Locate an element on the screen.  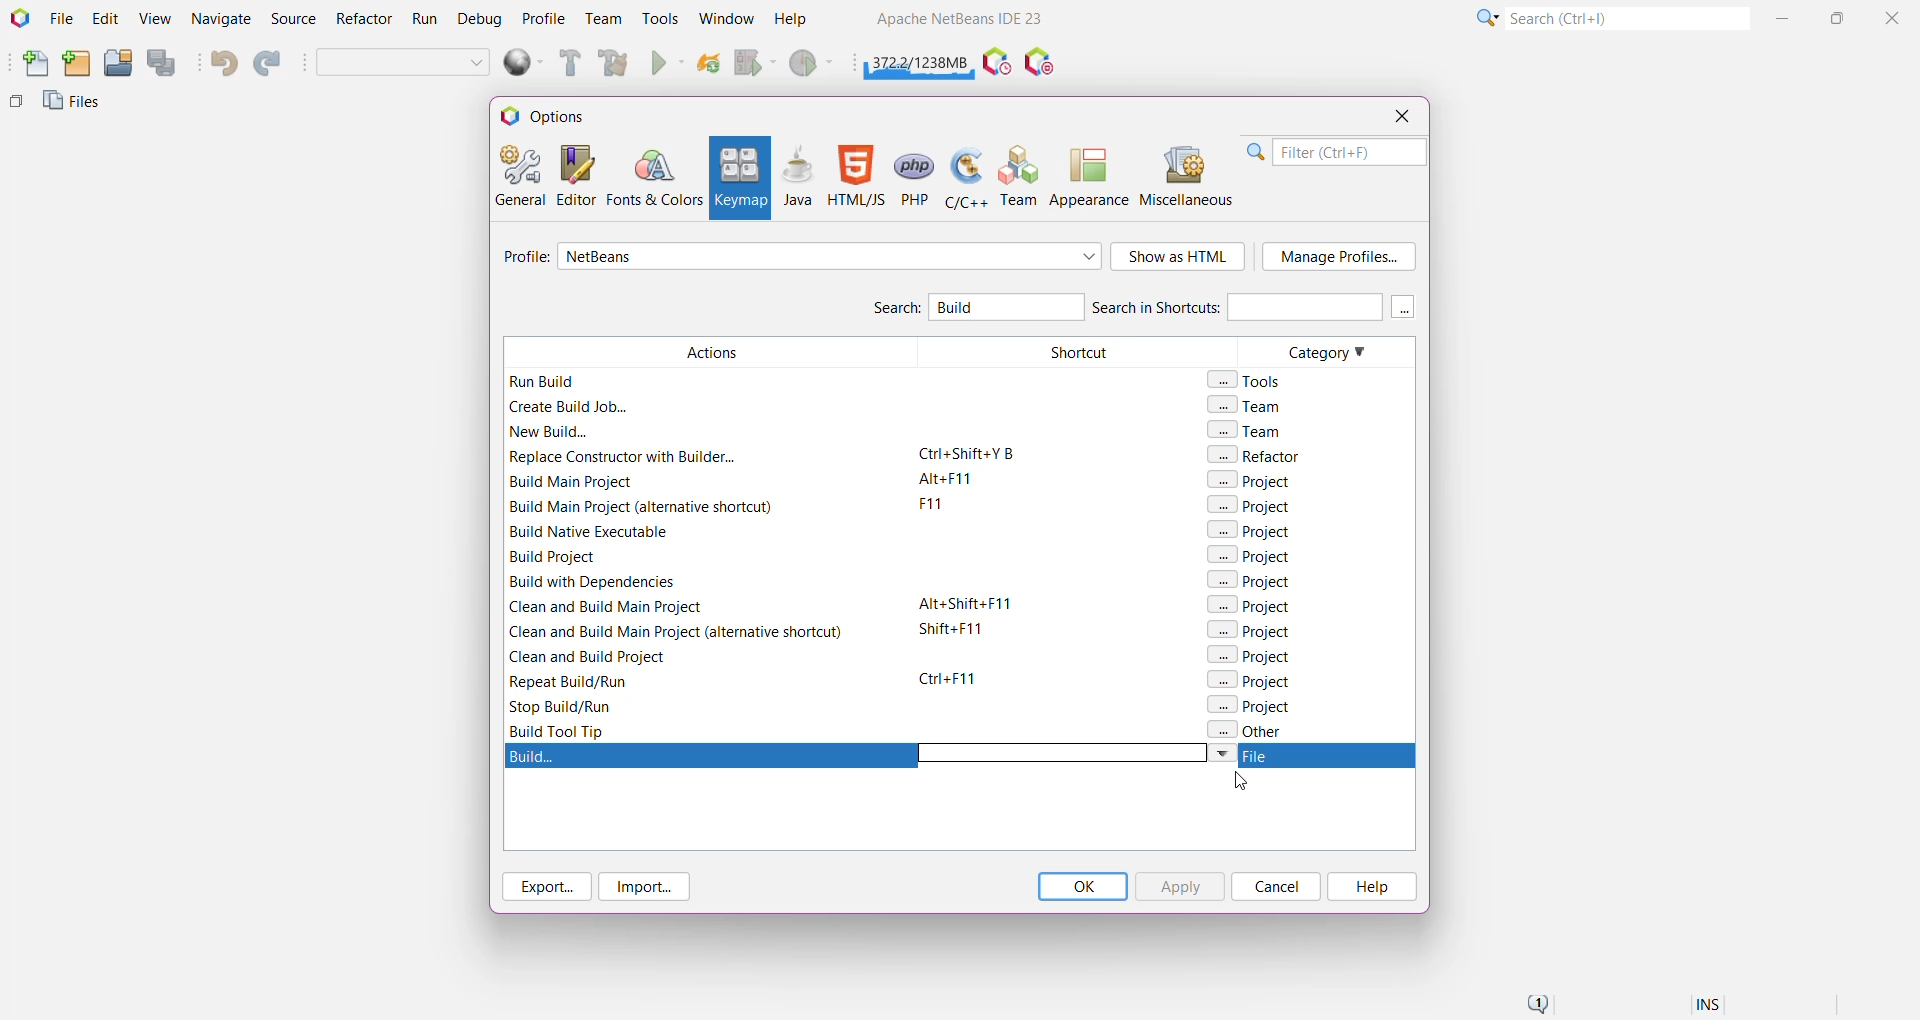
Source is located at coordinates (296, 19).